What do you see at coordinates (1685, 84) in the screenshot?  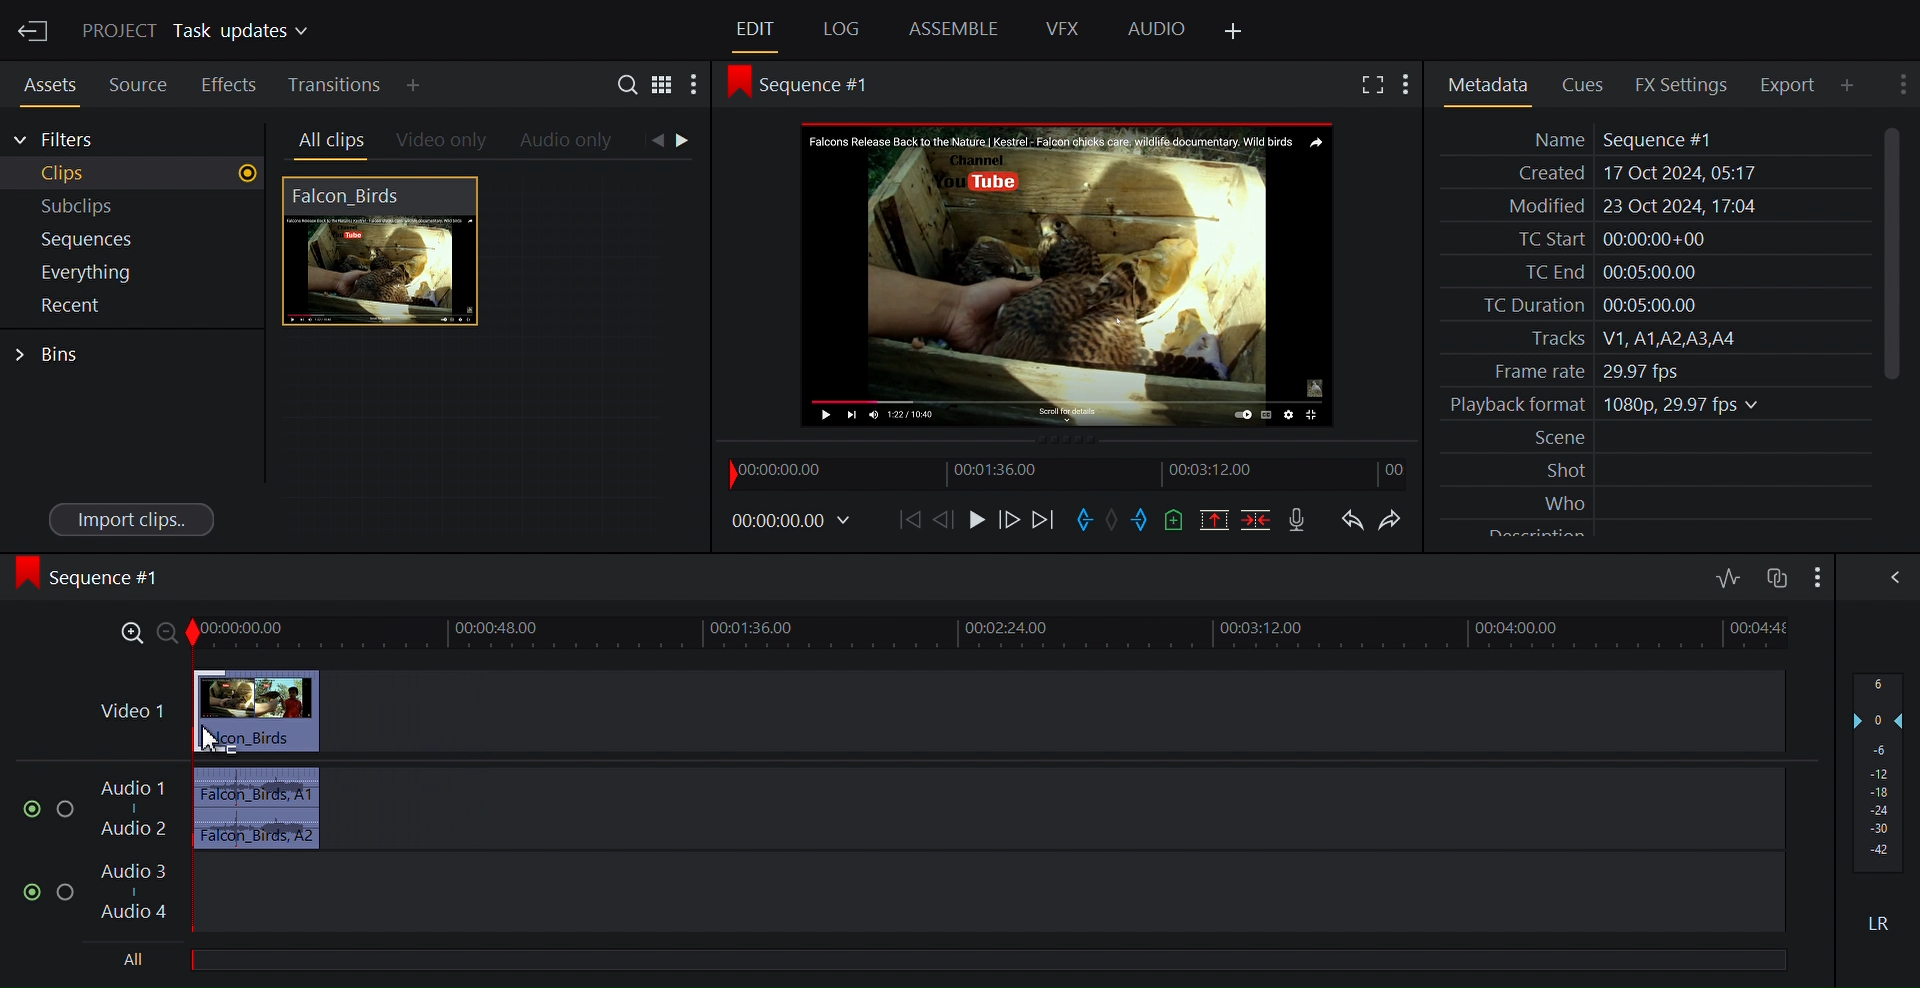 I see `FX Settings` at bounding box center [1685, 84].